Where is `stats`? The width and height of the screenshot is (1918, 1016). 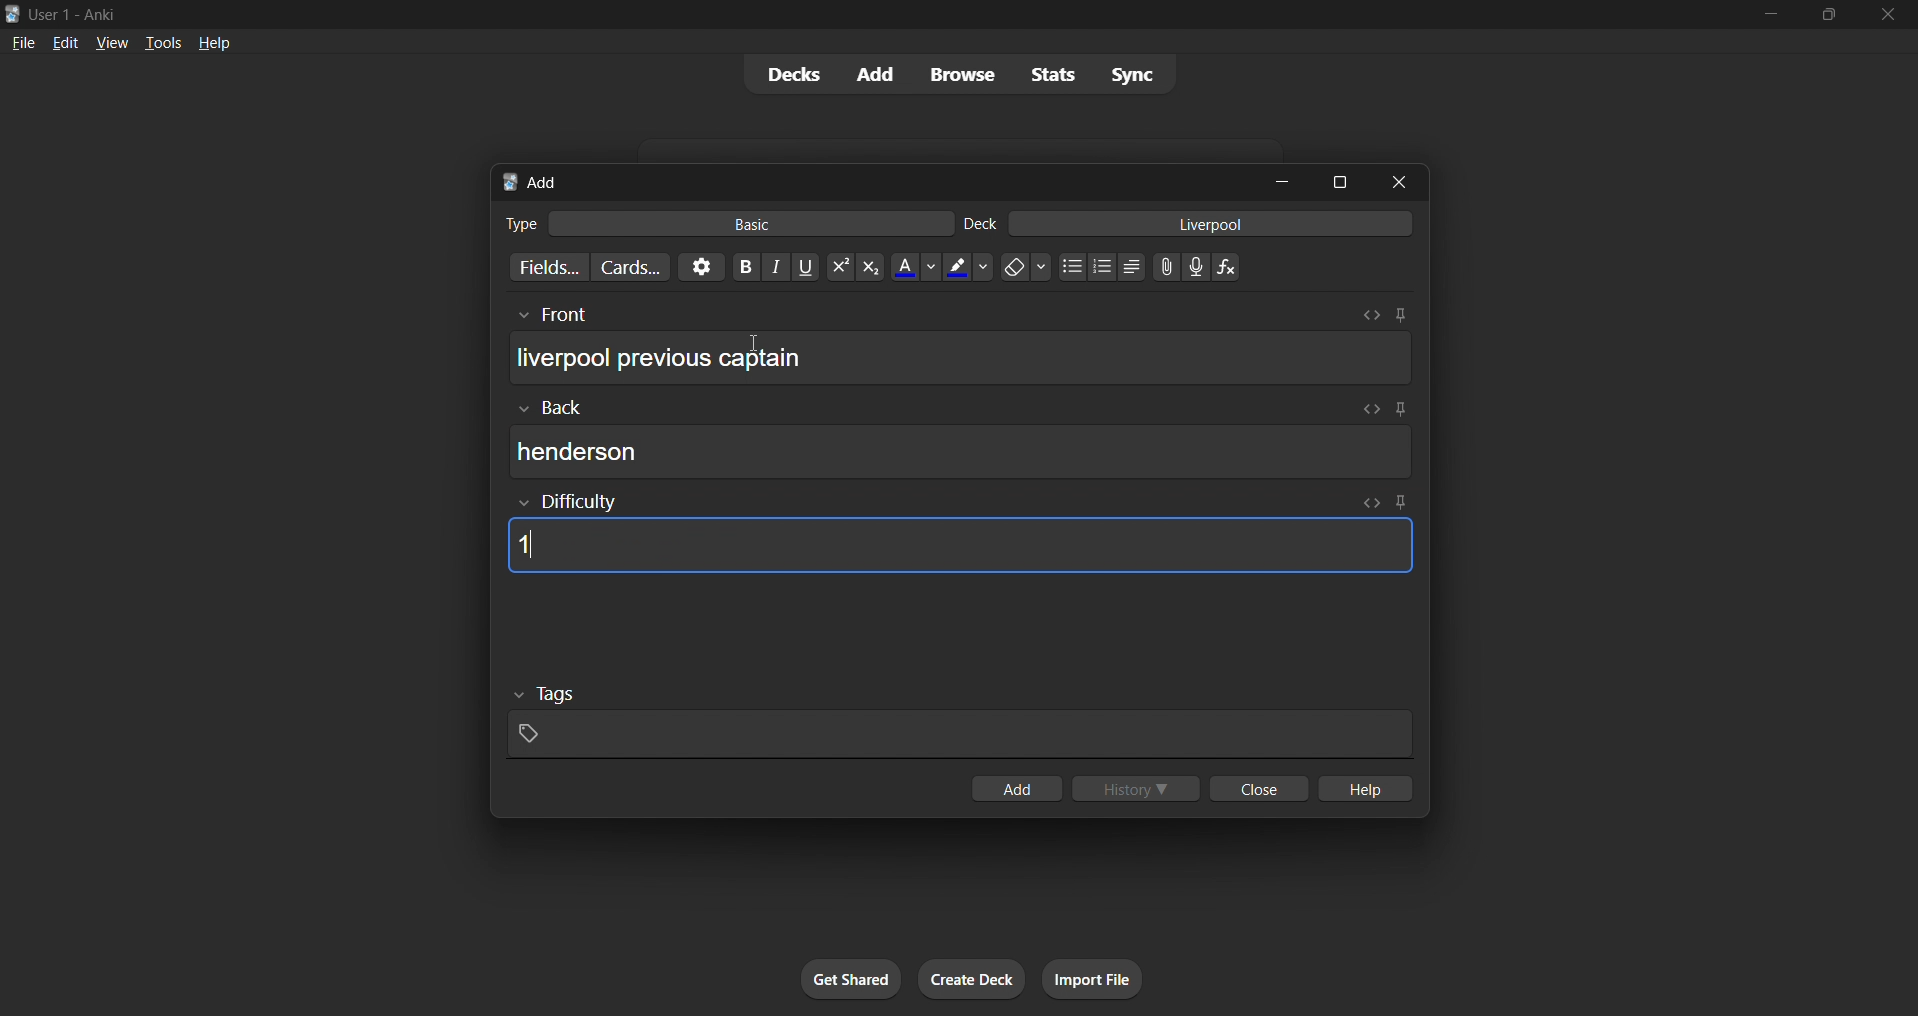
stats is located at coordinates (1057, 74).